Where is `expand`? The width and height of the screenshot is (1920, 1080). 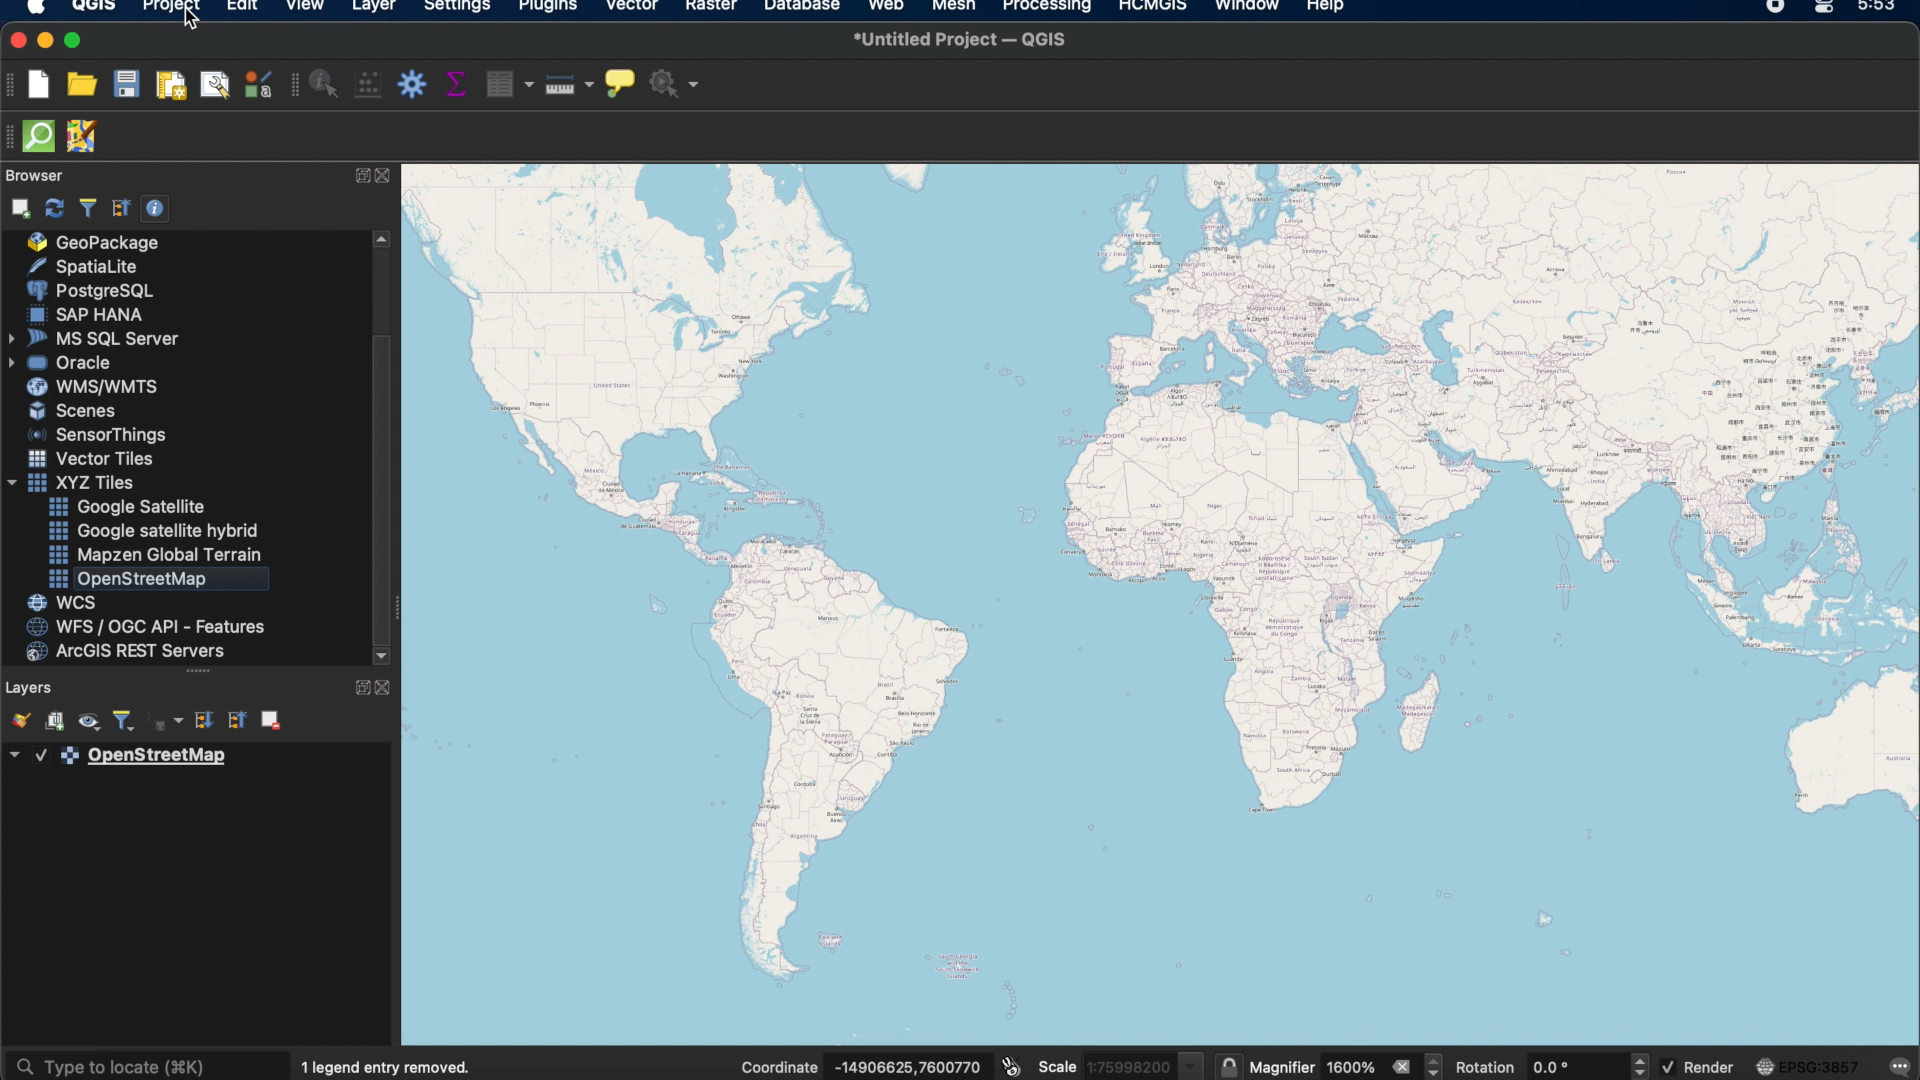
expand is located at coordinates (359, 174).